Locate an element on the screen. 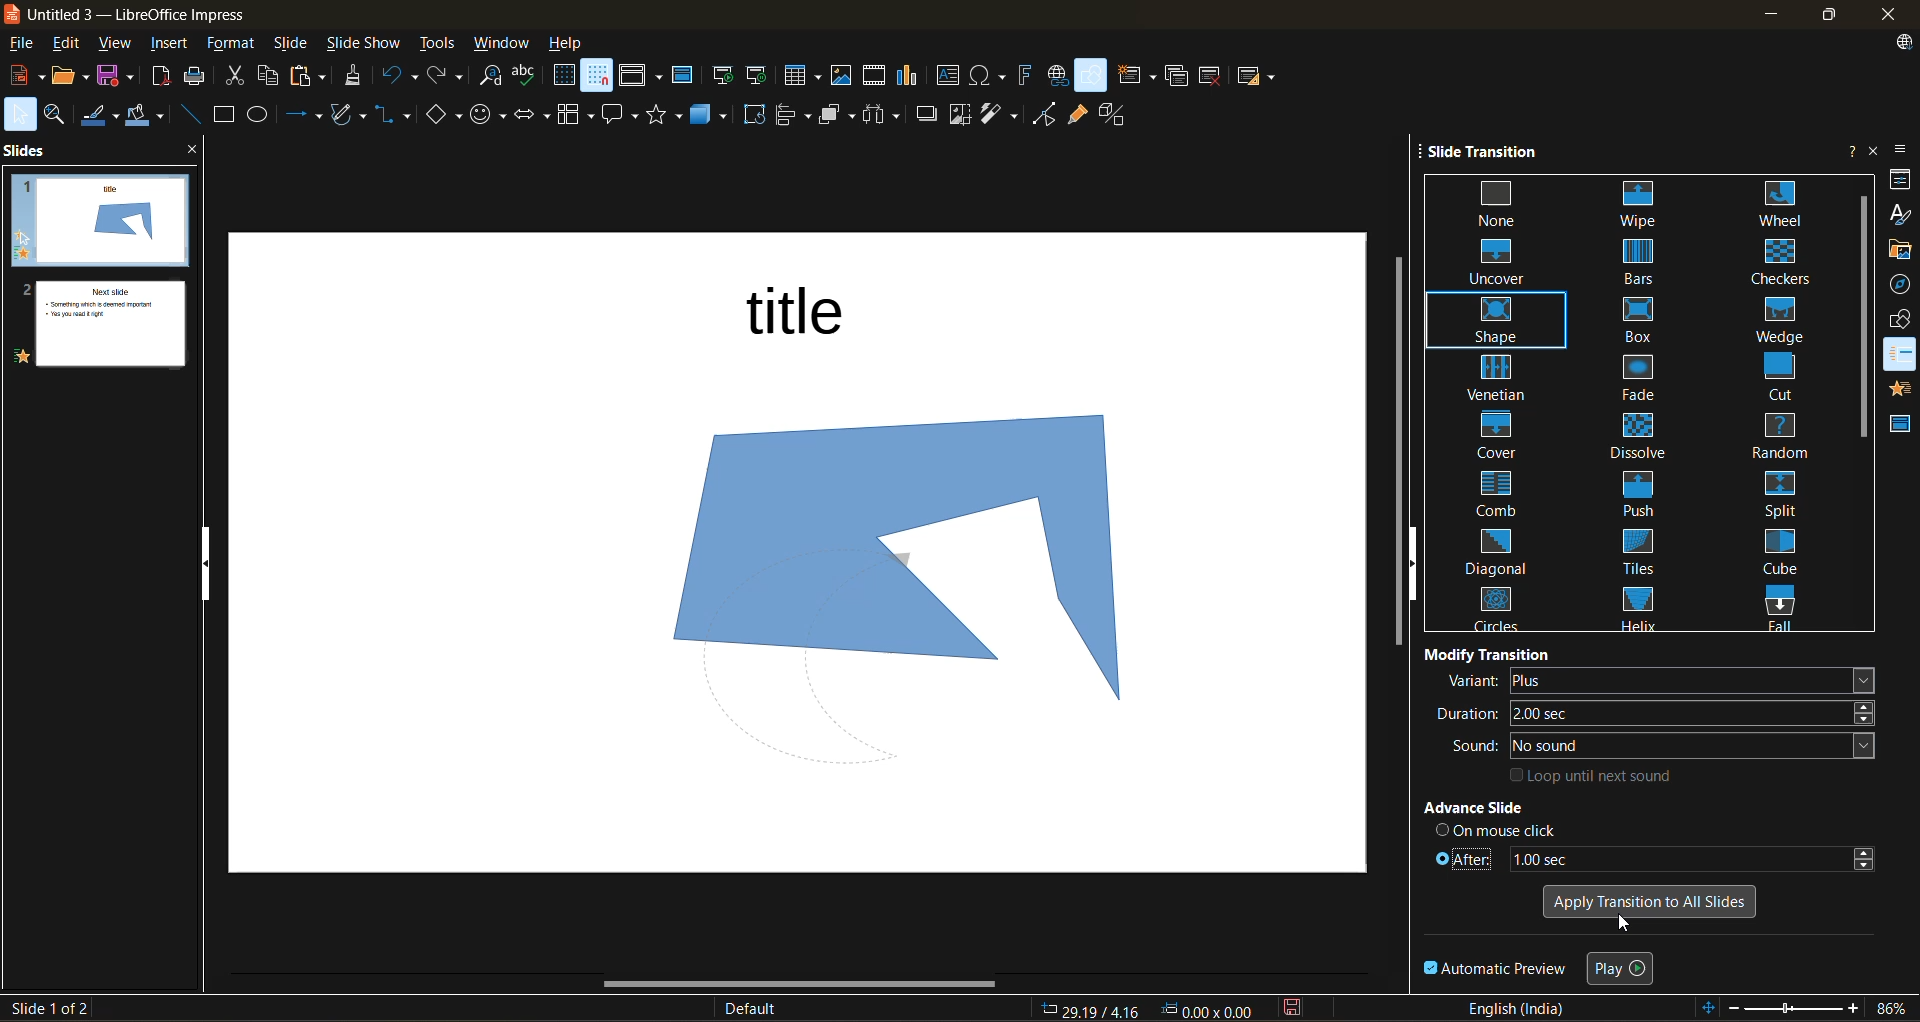 The height and width of the screenshot is (1022, 1920). display grid is located at coordinates (564, 76).